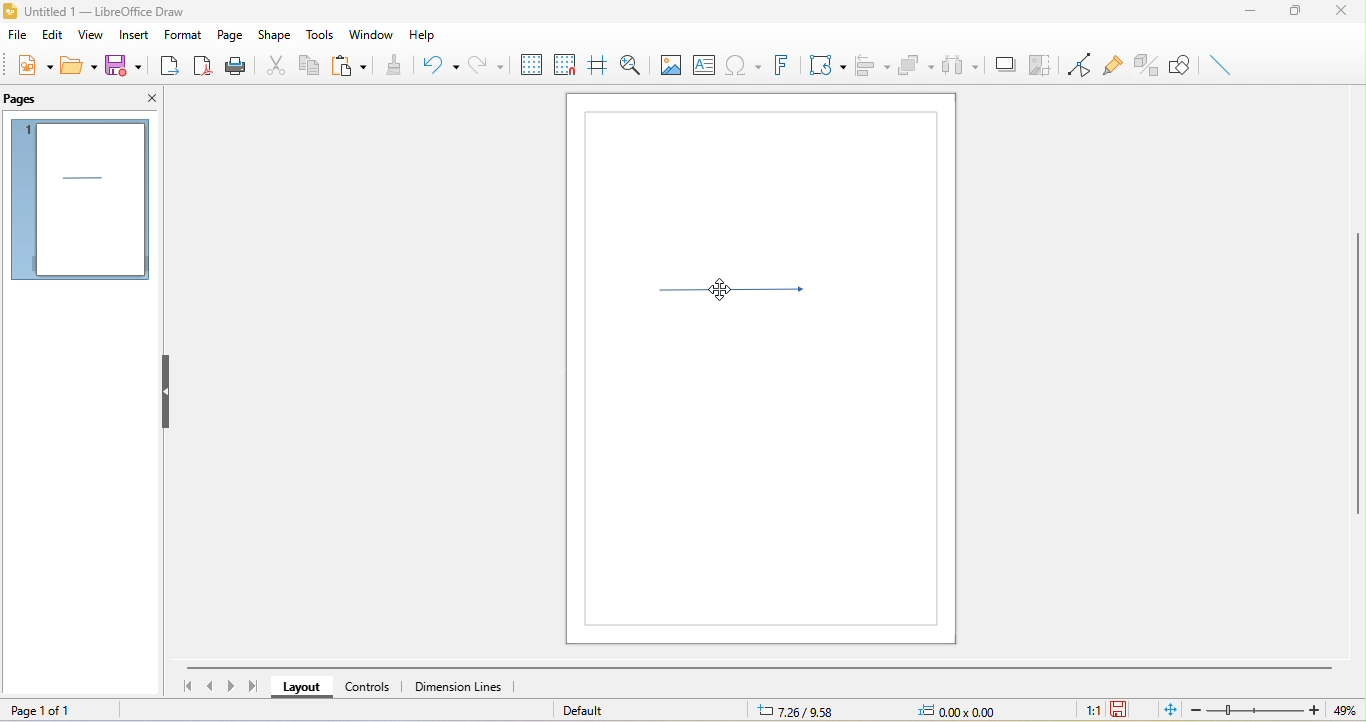 The image size is (1366, 722). I want to click on export directly a pdf, so click(203, 68).